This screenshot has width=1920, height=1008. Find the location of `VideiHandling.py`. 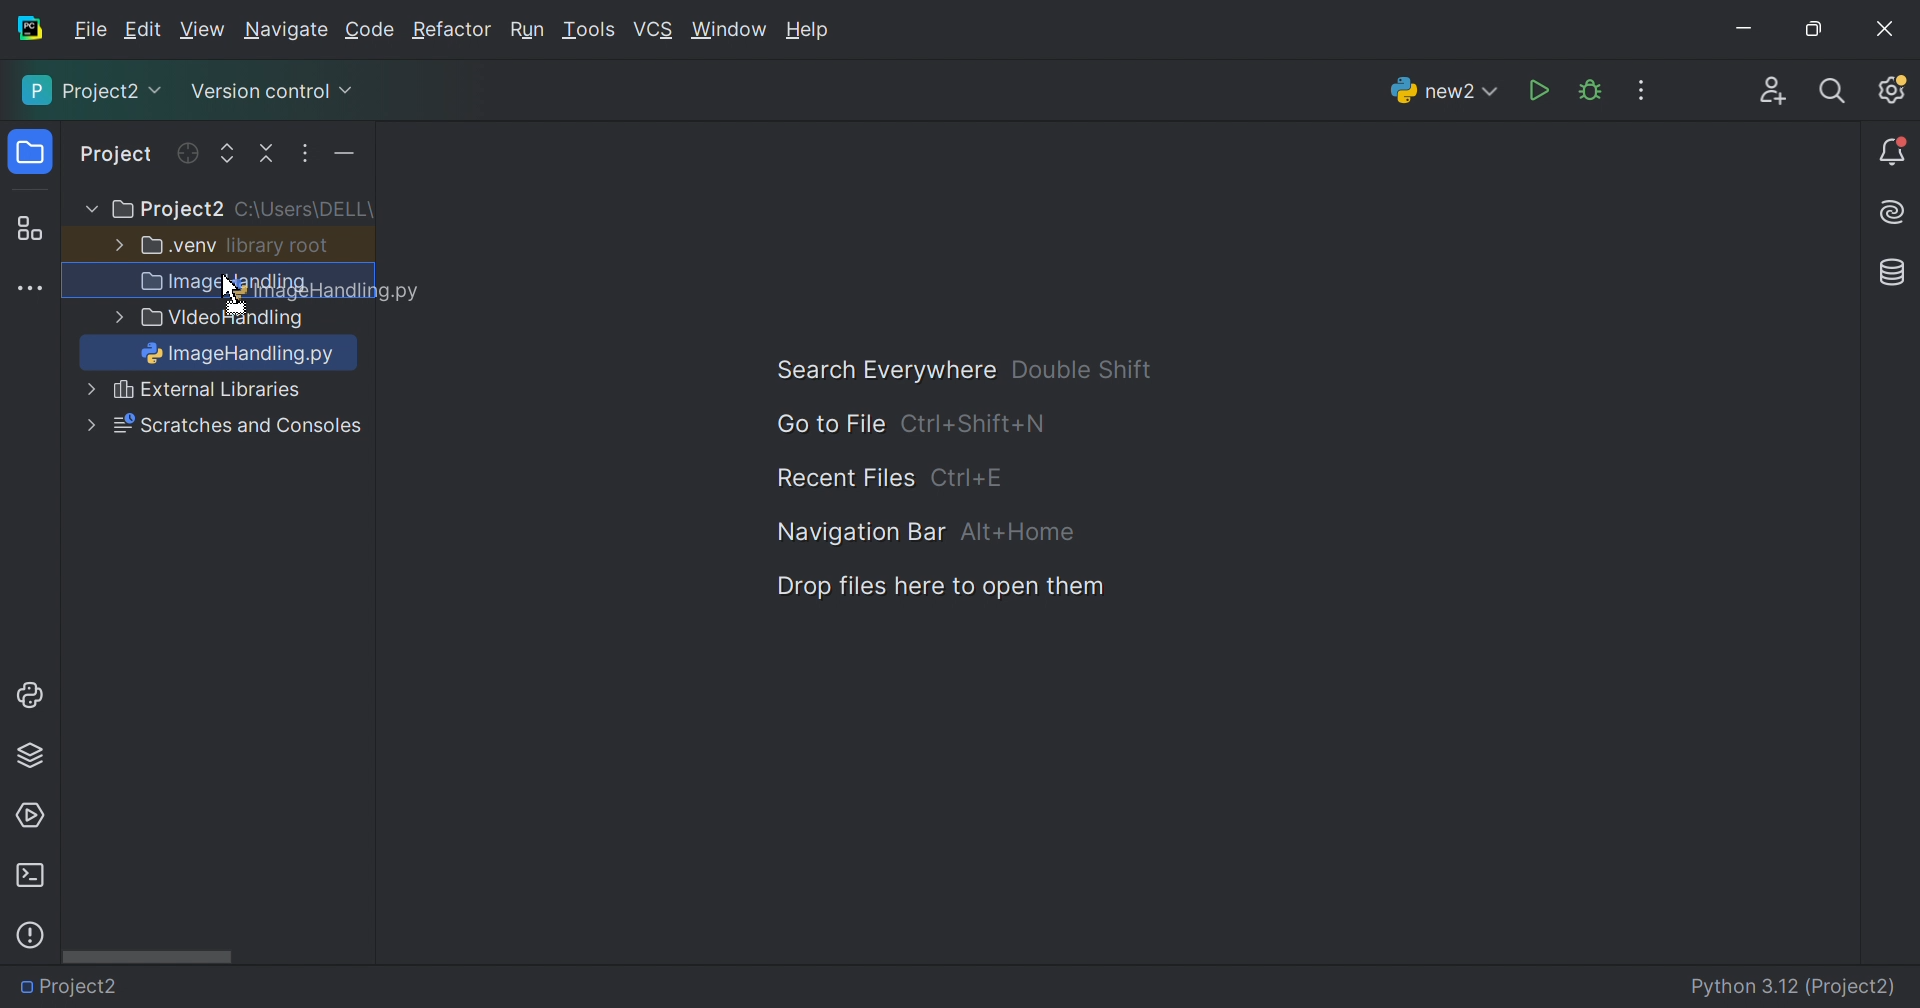

VideiHandling.py is located at coordinates (229, 392).